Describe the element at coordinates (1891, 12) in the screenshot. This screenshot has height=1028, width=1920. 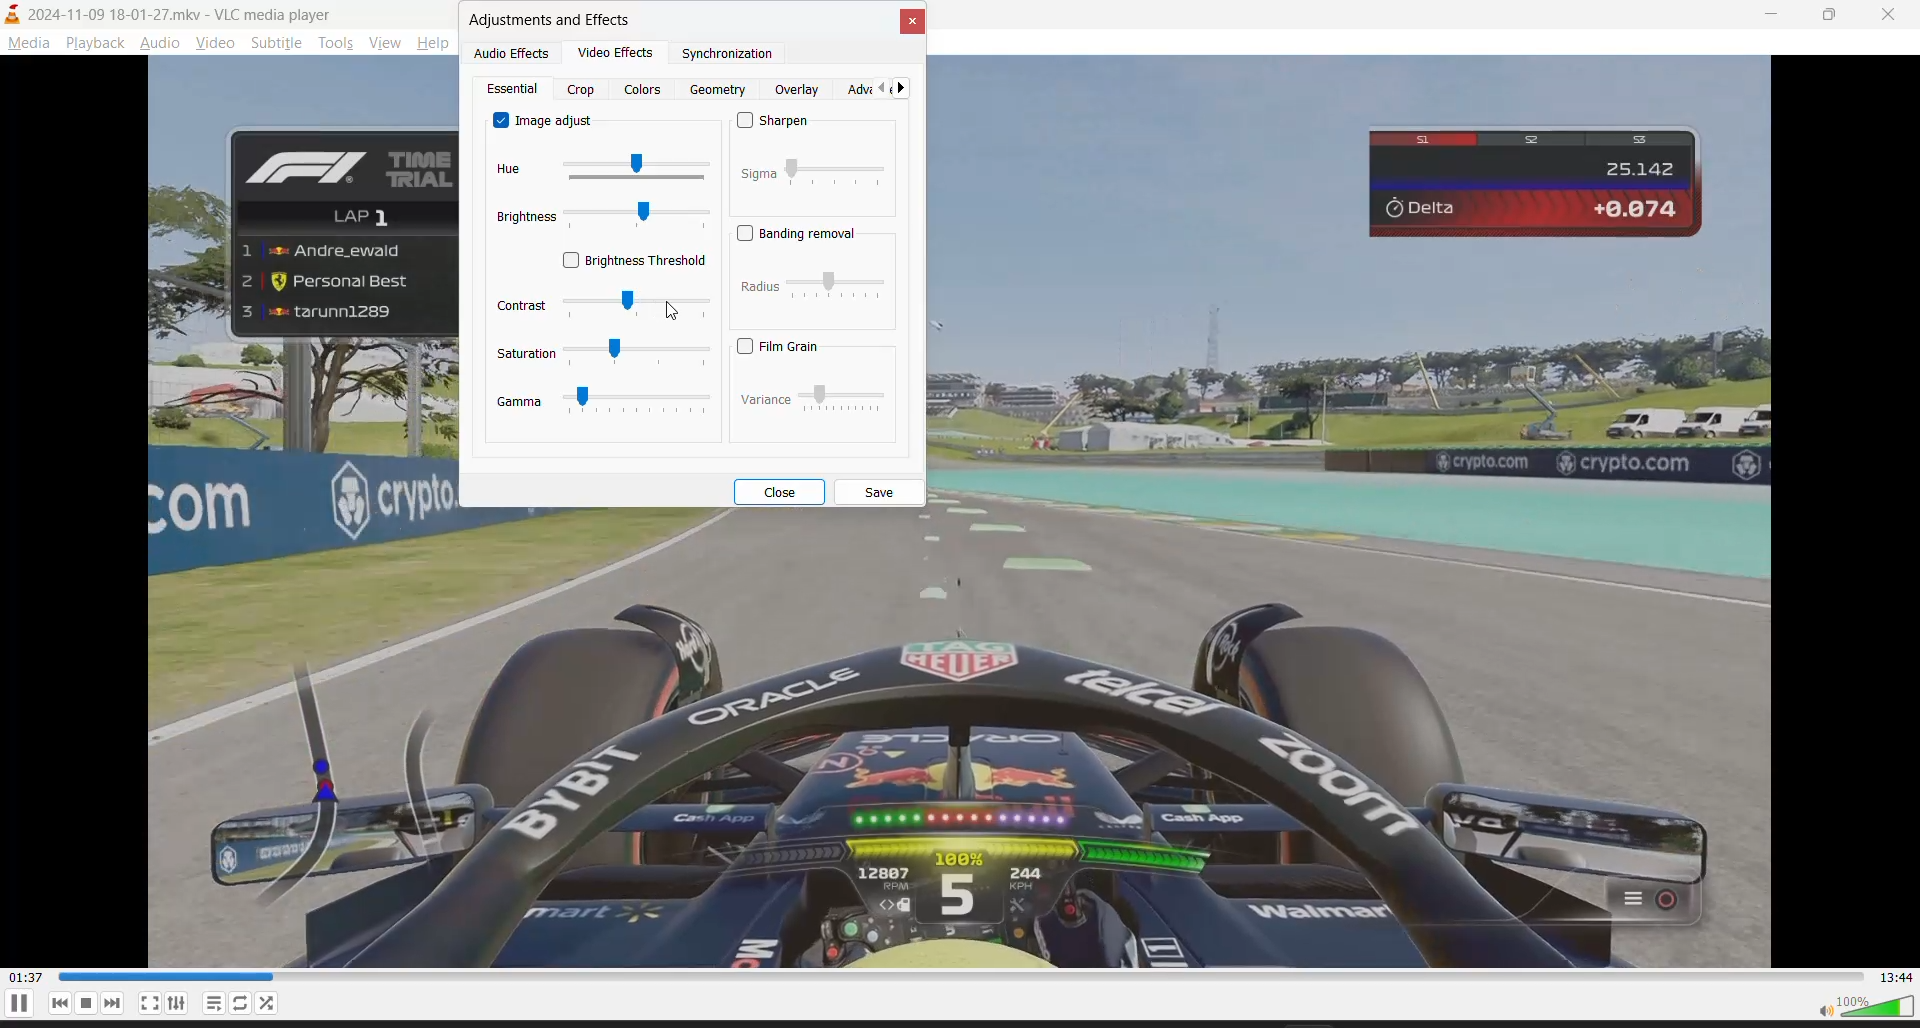
I see `close` at that location.